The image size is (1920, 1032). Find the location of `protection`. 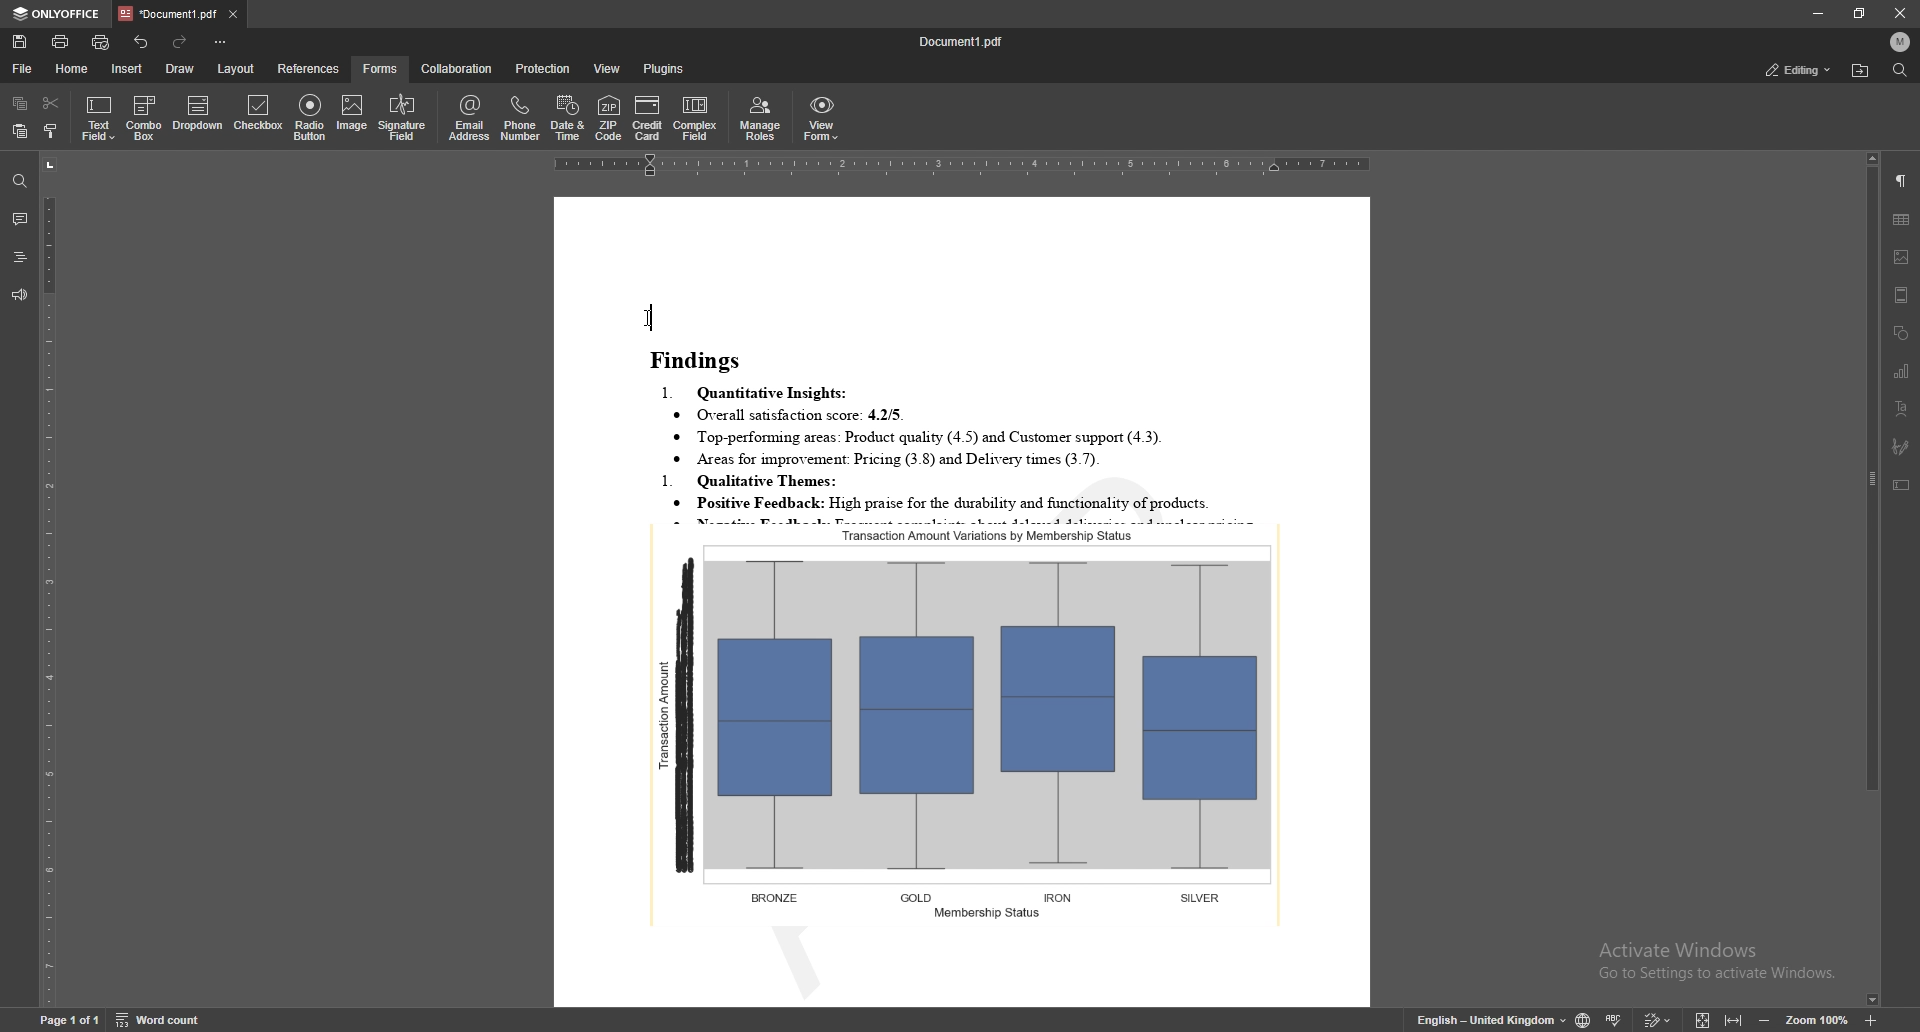

protection is located at coordinates (544, 69).